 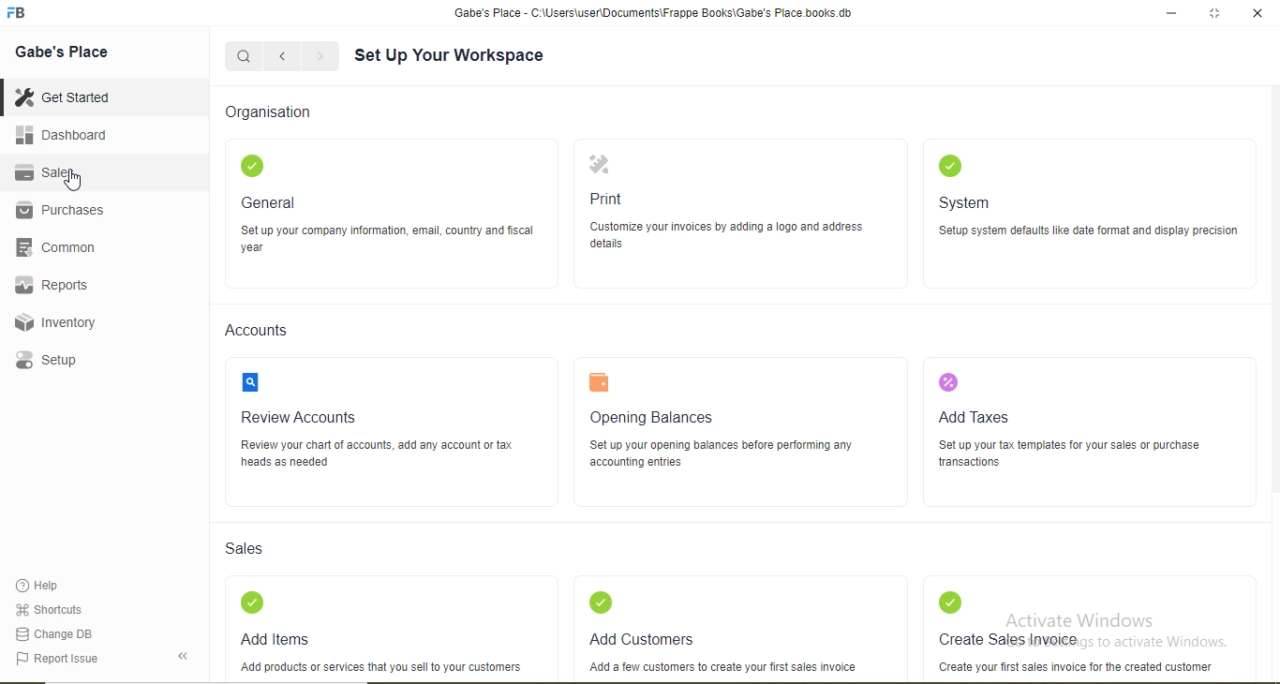 What do you see at coordinates (60, 287) in the screenshot?
I see `Reports.` at bounding box center [60, 287].